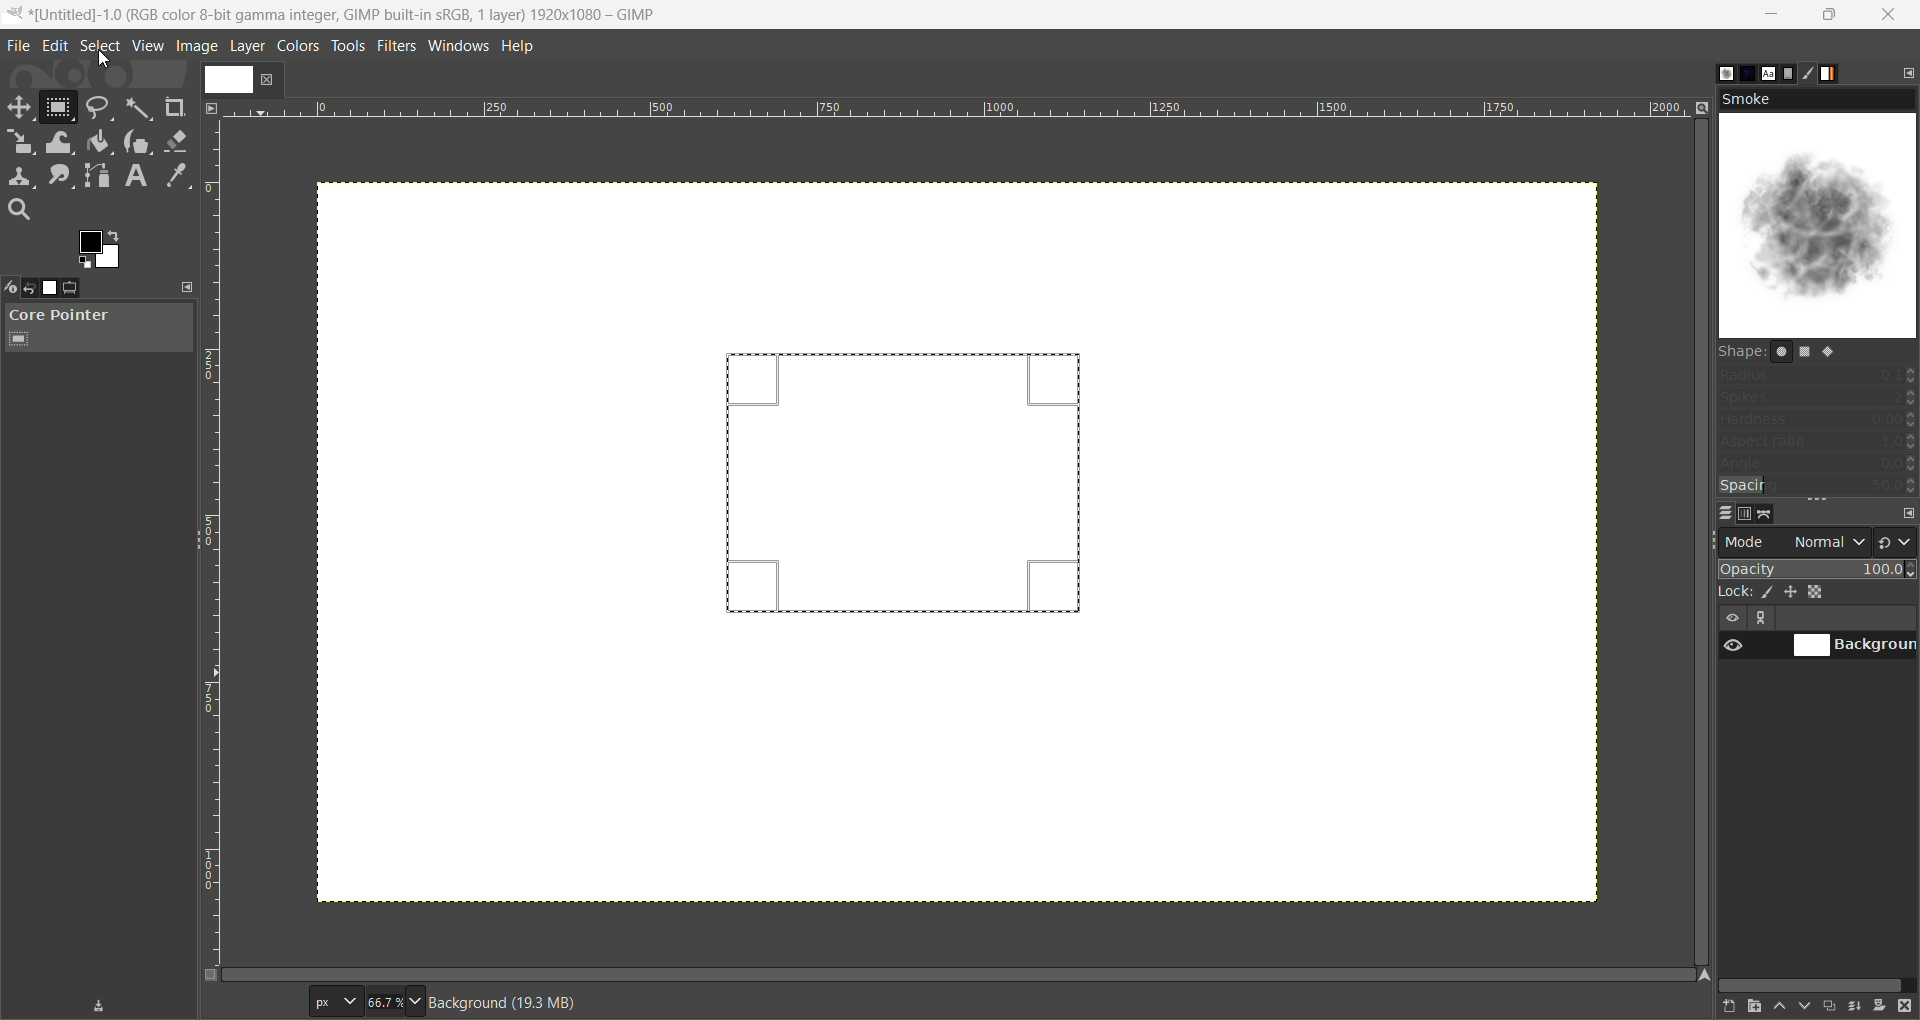 The height and width of the screenshot is (1020, 1920). Describe the element at coordinates (1816, 353) in the screenshot. I see `shapes` at that location.